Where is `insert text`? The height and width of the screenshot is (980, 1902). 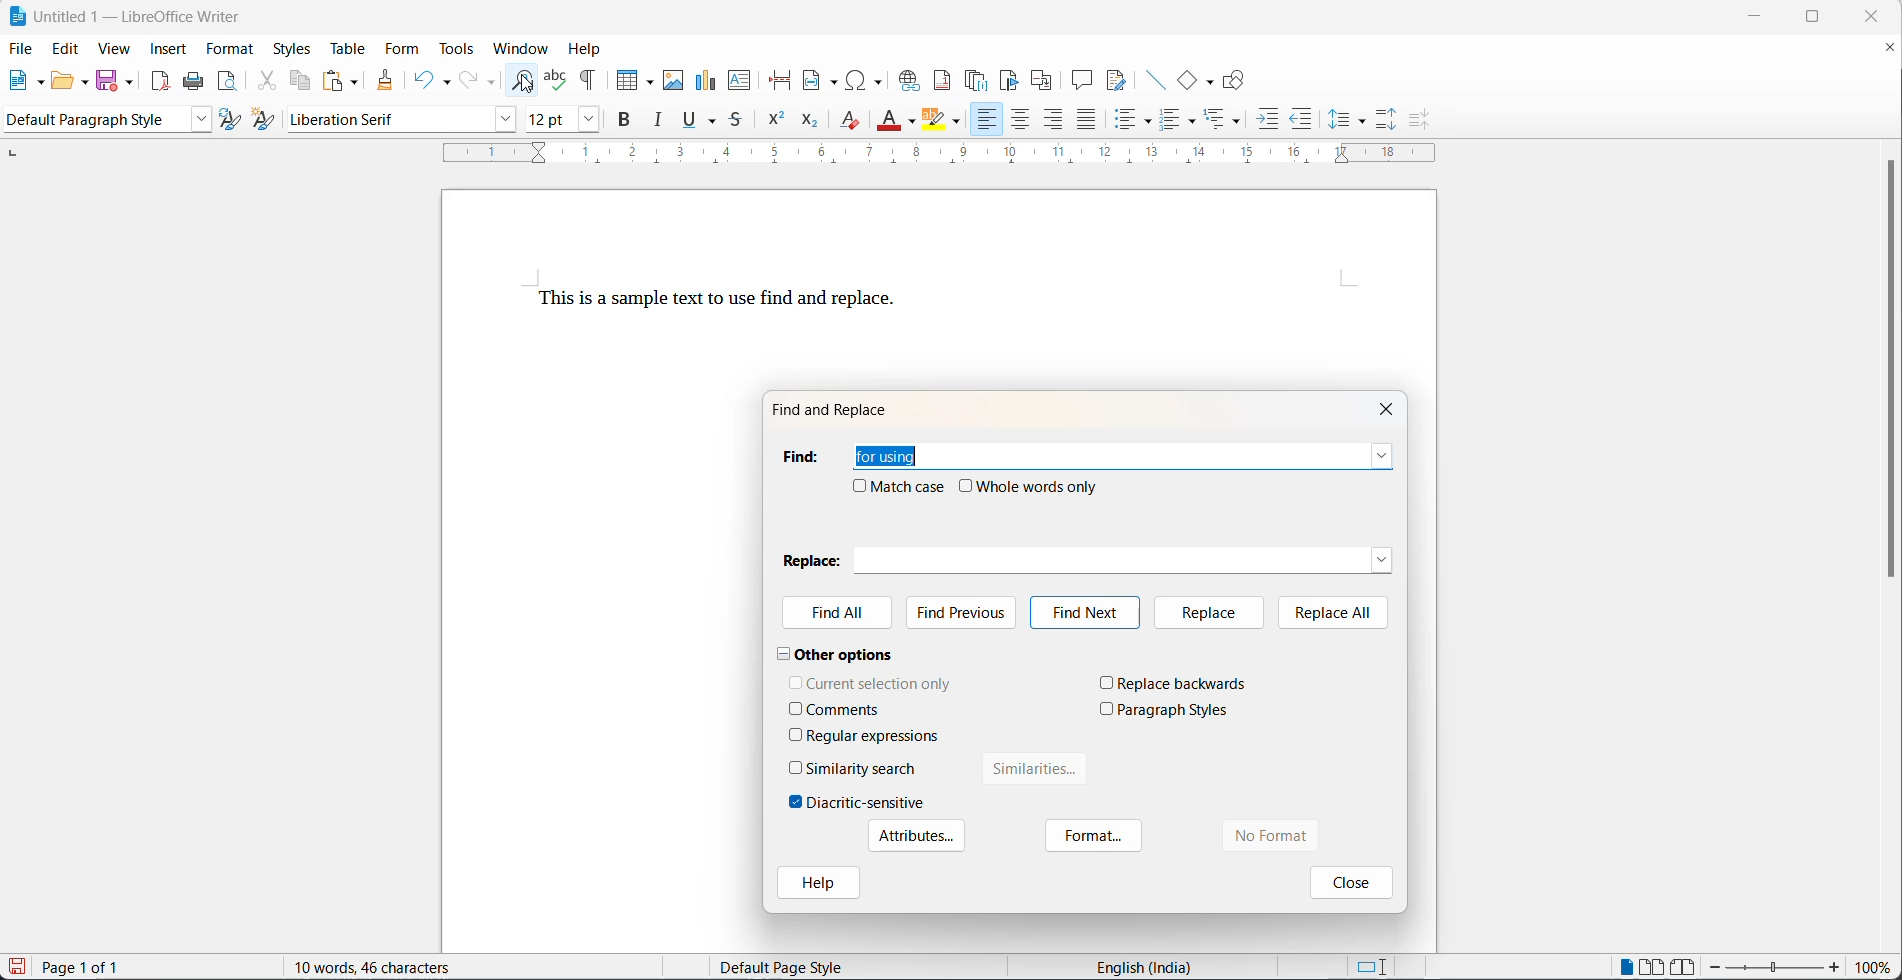 insert text is located at coordinates (741, 82).